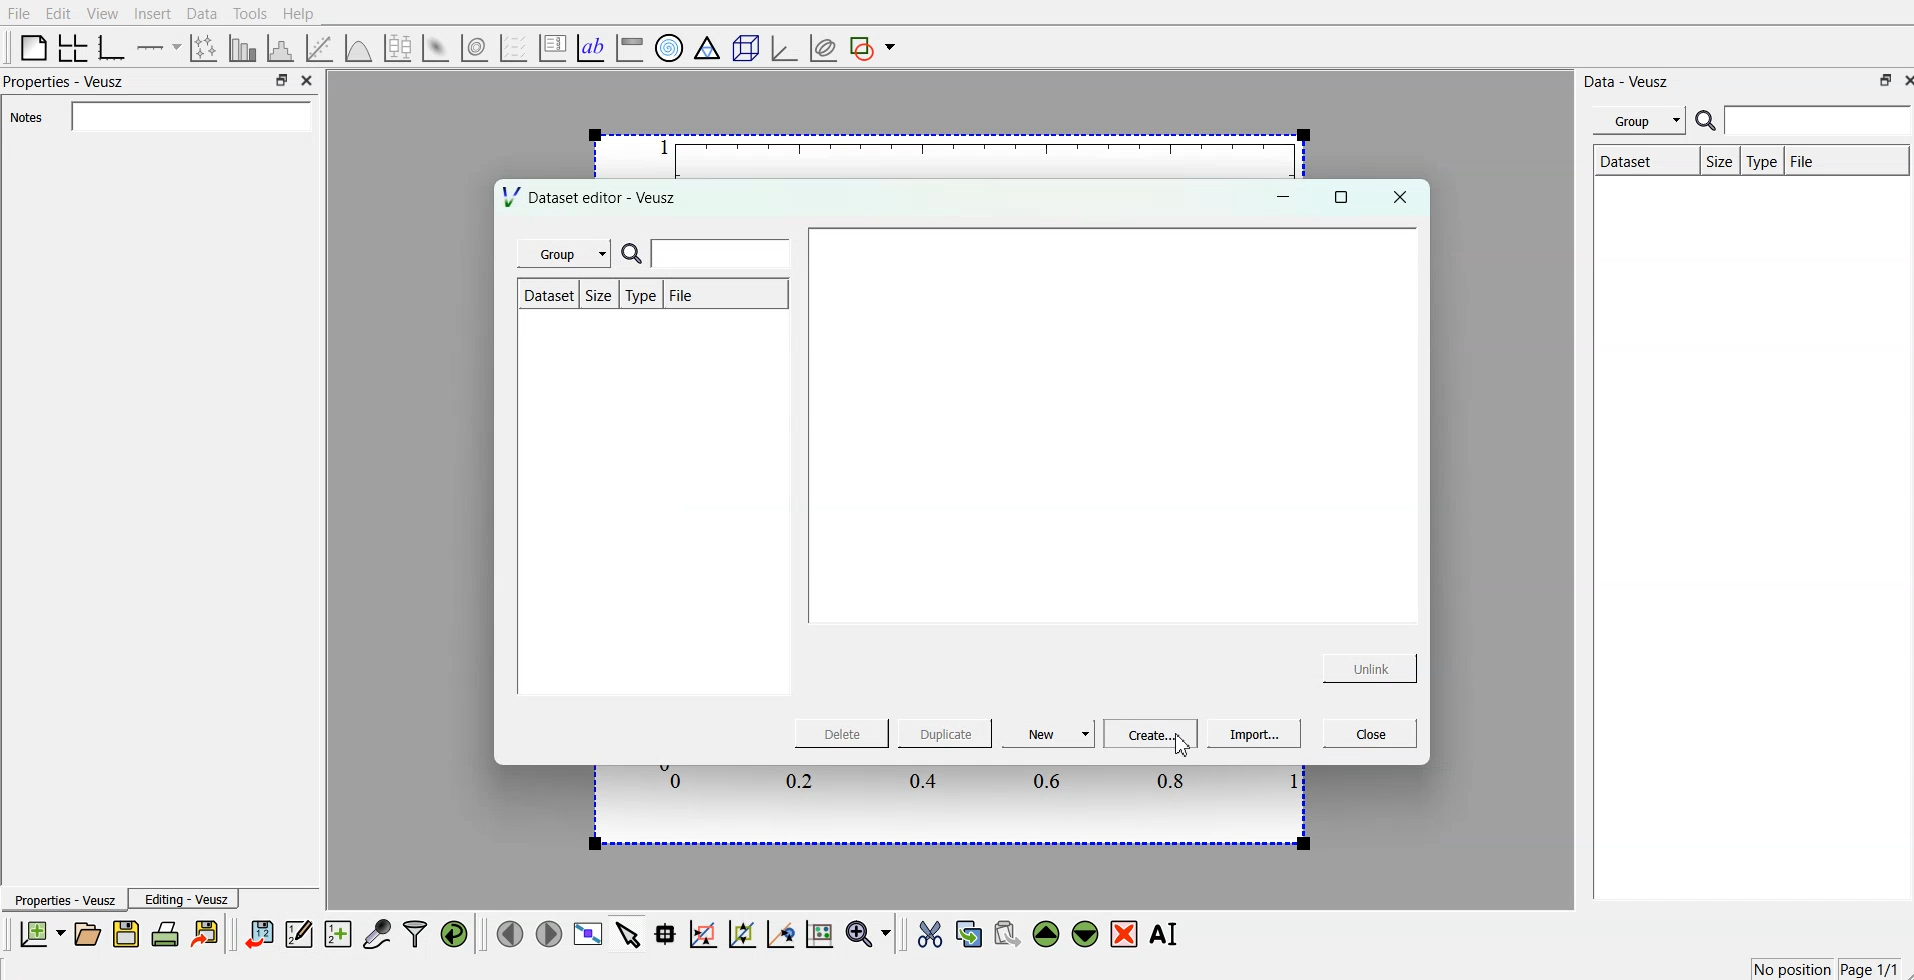 The width and height of the screenshot is (1914, 980). I want to click on print document, so click(166, 936).